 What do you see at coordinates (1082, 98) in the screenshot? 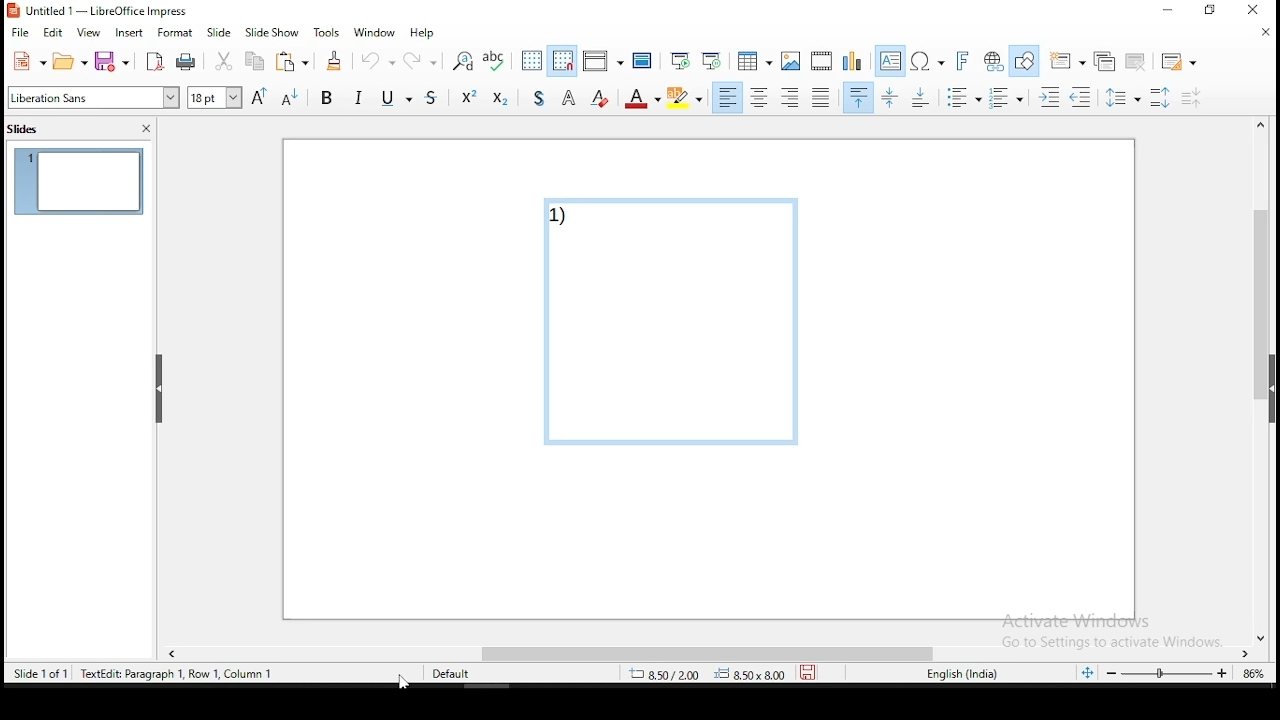
I see `decrease indent` at bounding box center [1082, 98].